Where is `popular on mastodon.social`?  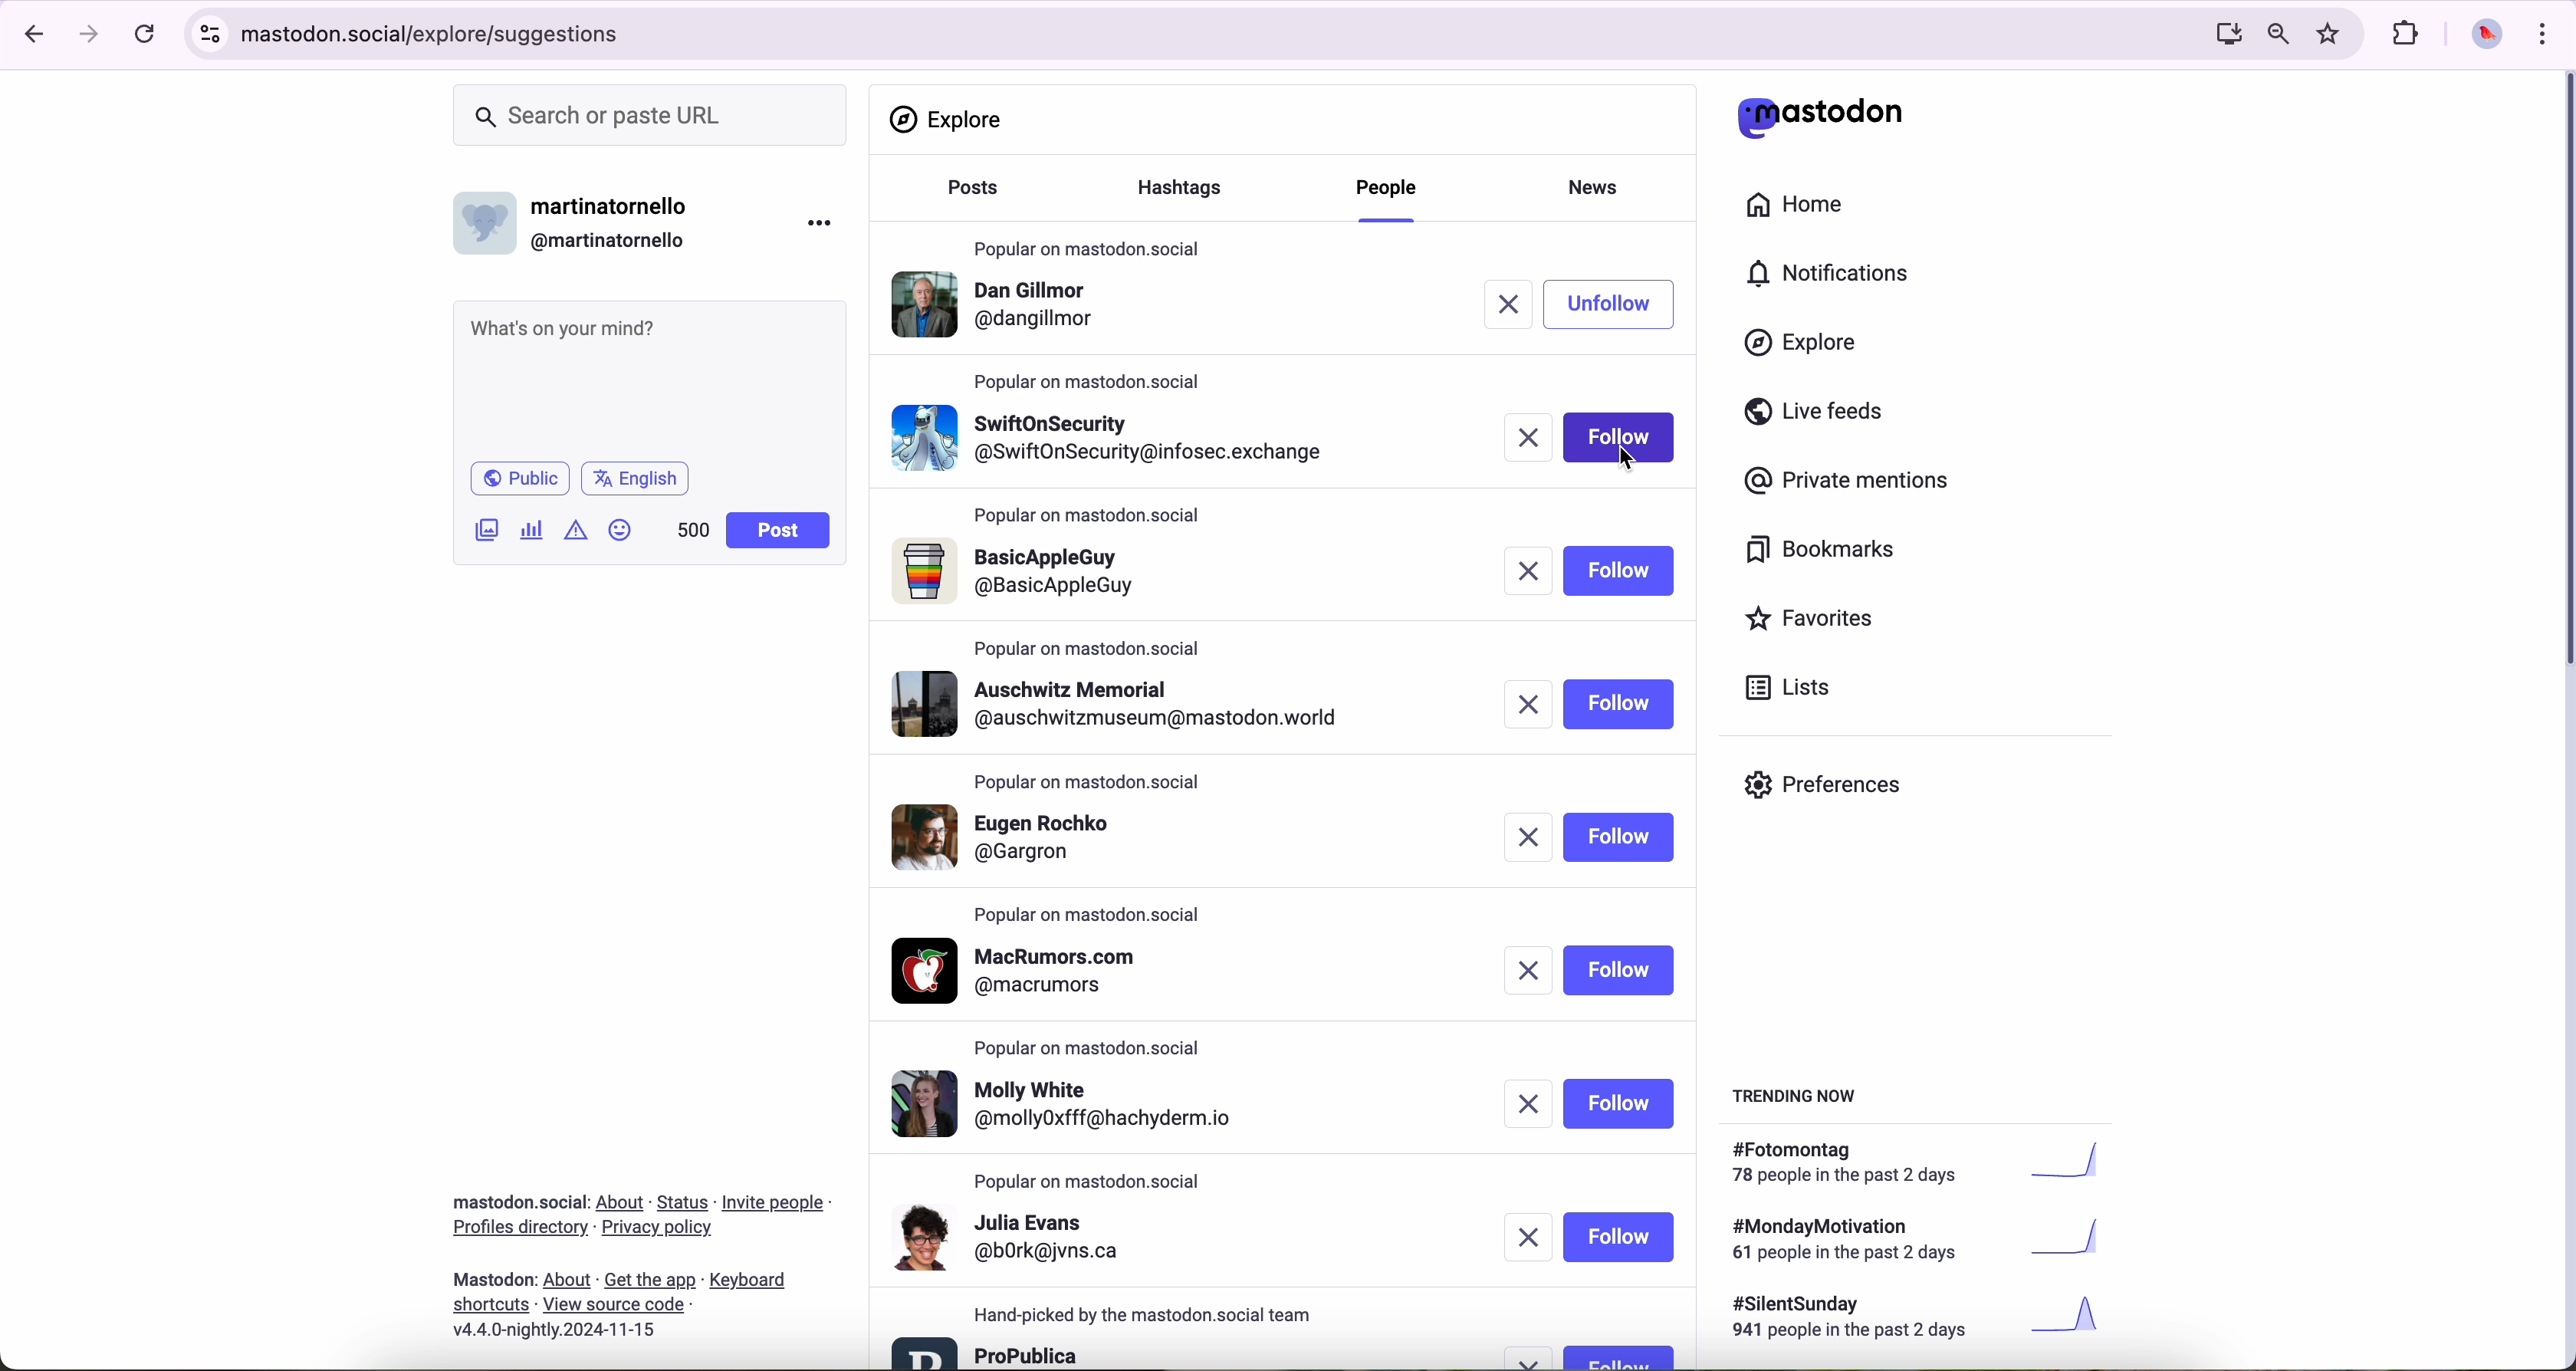 popular on mastodon.social is located at coordinates (1085, 778).